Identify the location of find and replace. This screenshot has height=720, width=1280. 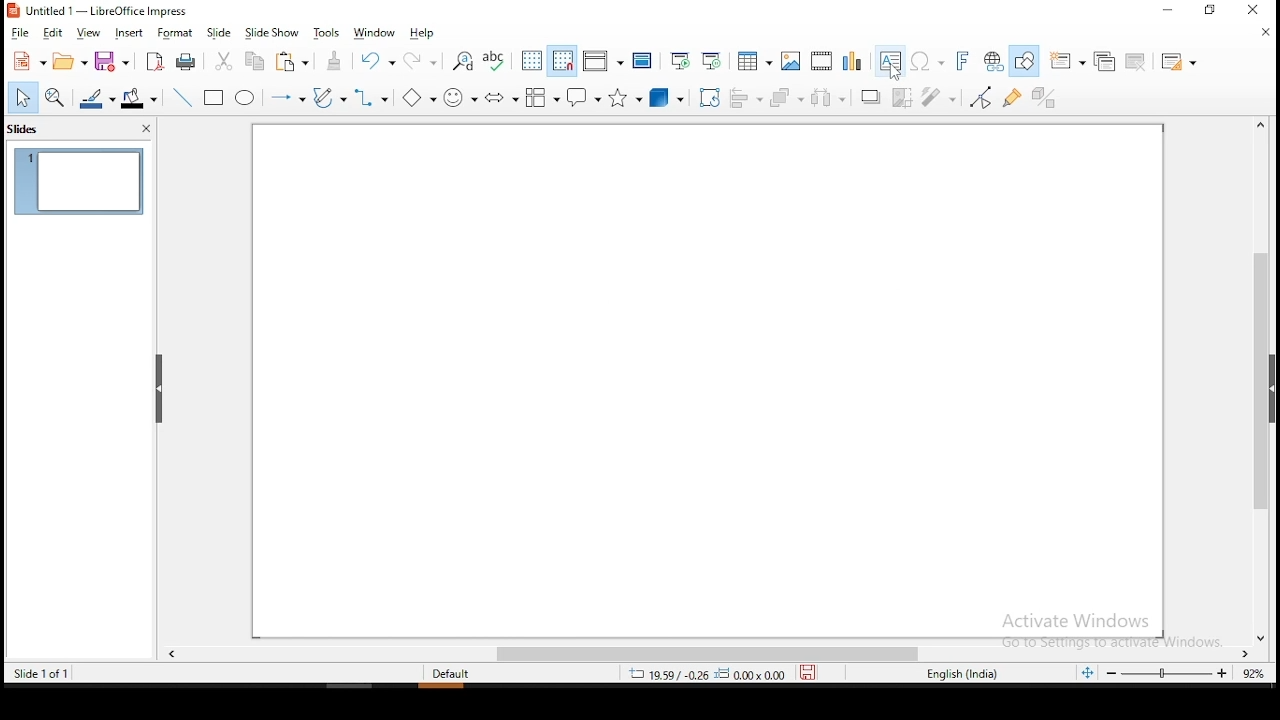
(459, 60).